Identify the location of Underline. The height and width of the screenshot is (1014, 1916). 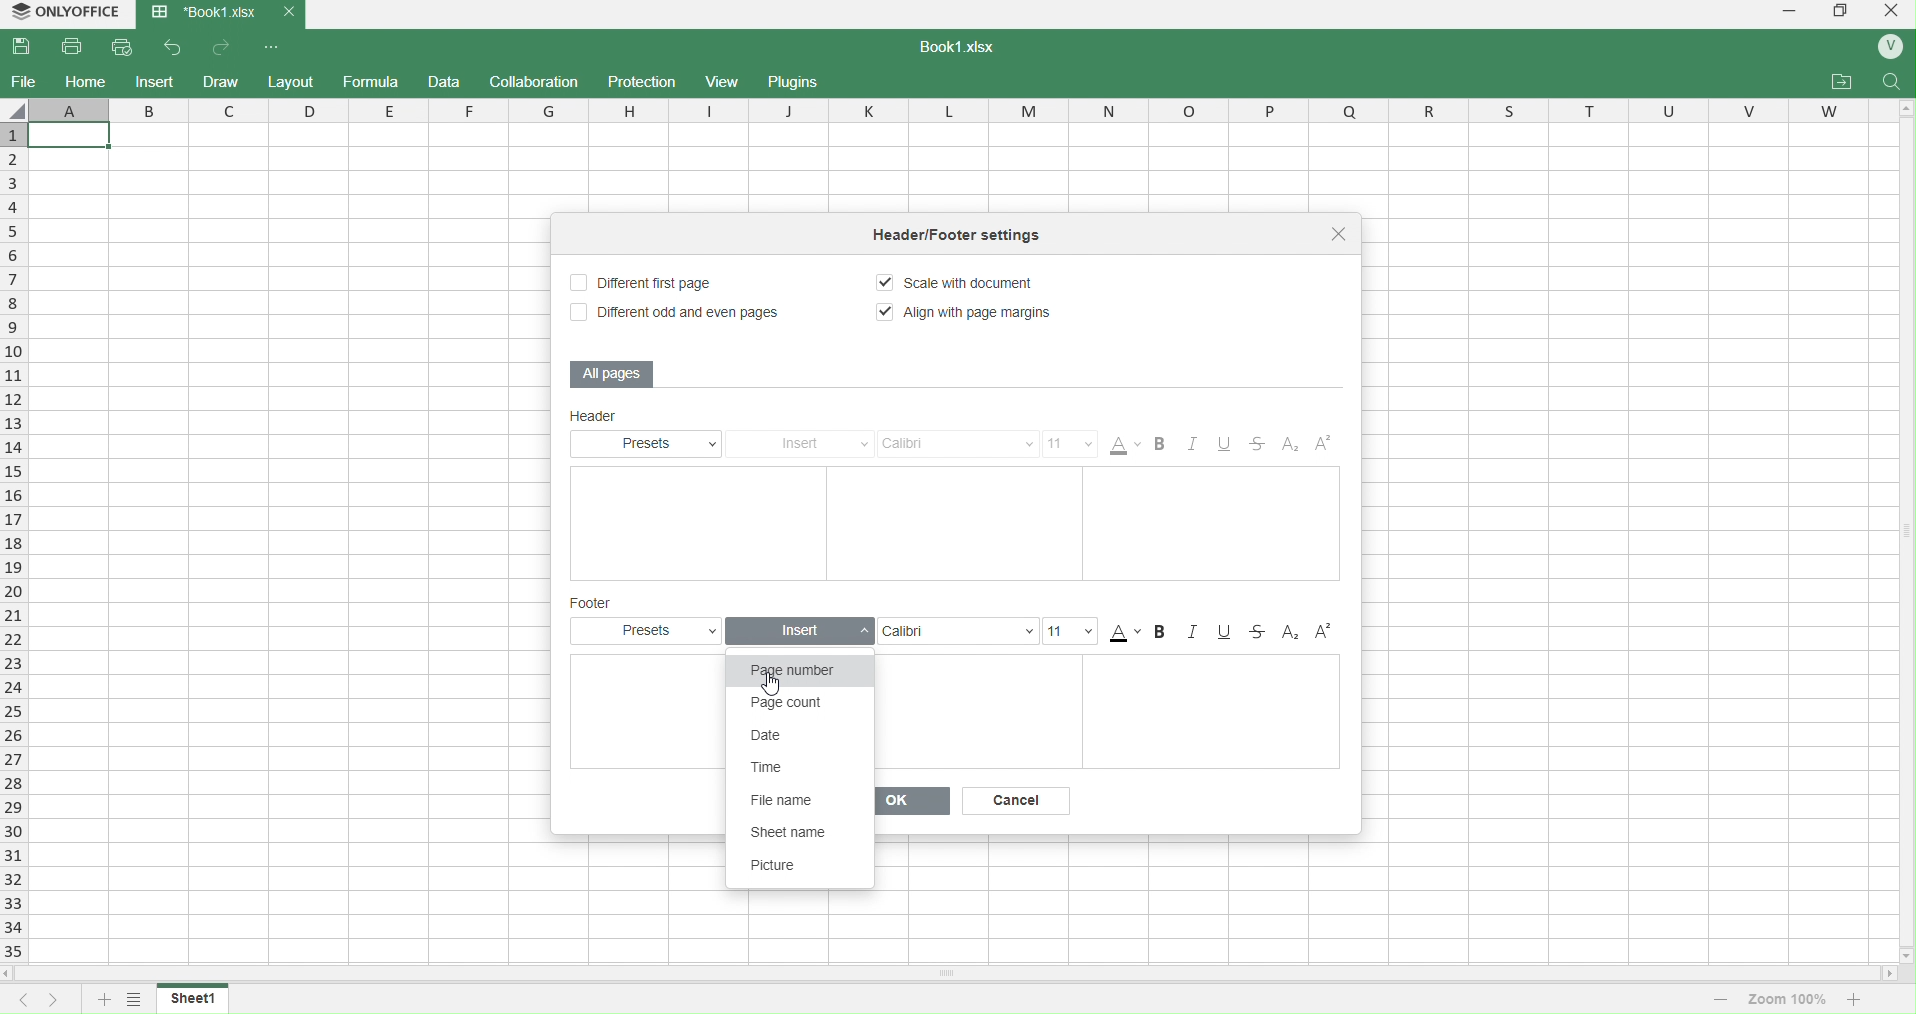
(1232, 446).